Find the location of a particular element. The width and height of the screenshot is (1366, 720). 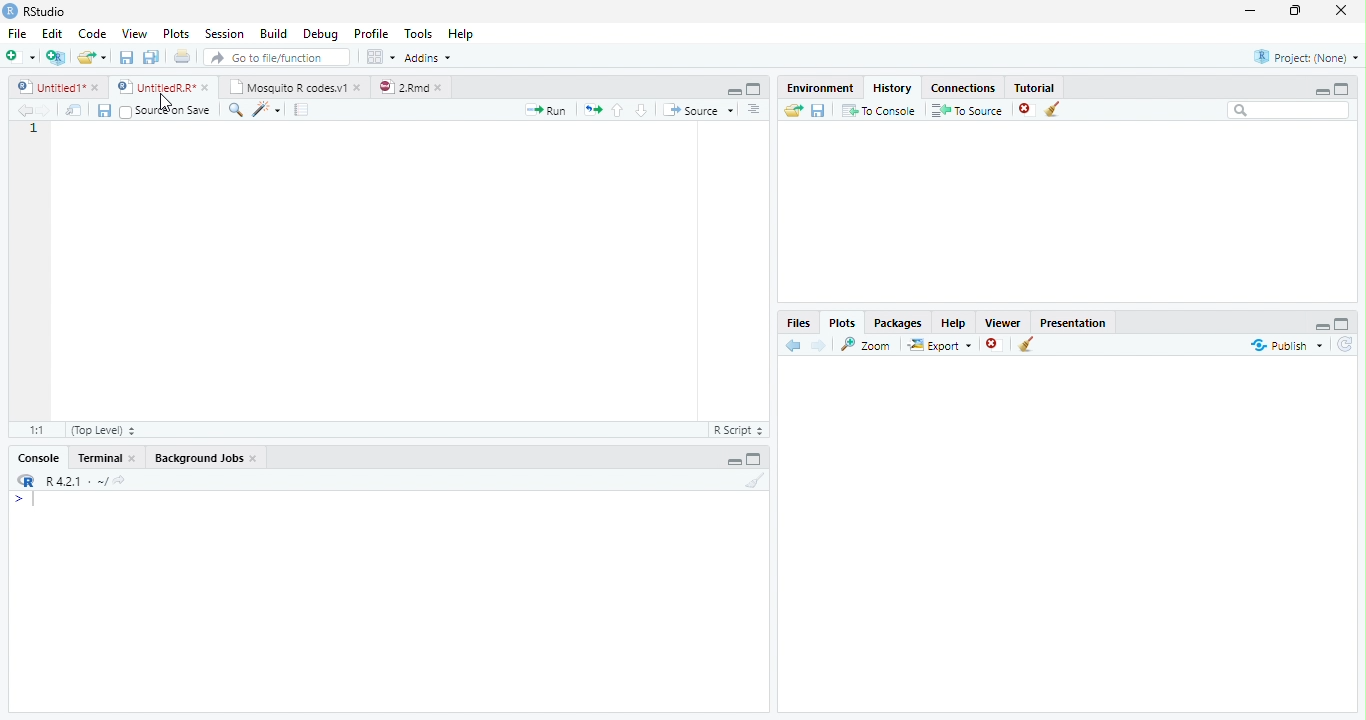

Create Project is located at coordinates (56, 58).